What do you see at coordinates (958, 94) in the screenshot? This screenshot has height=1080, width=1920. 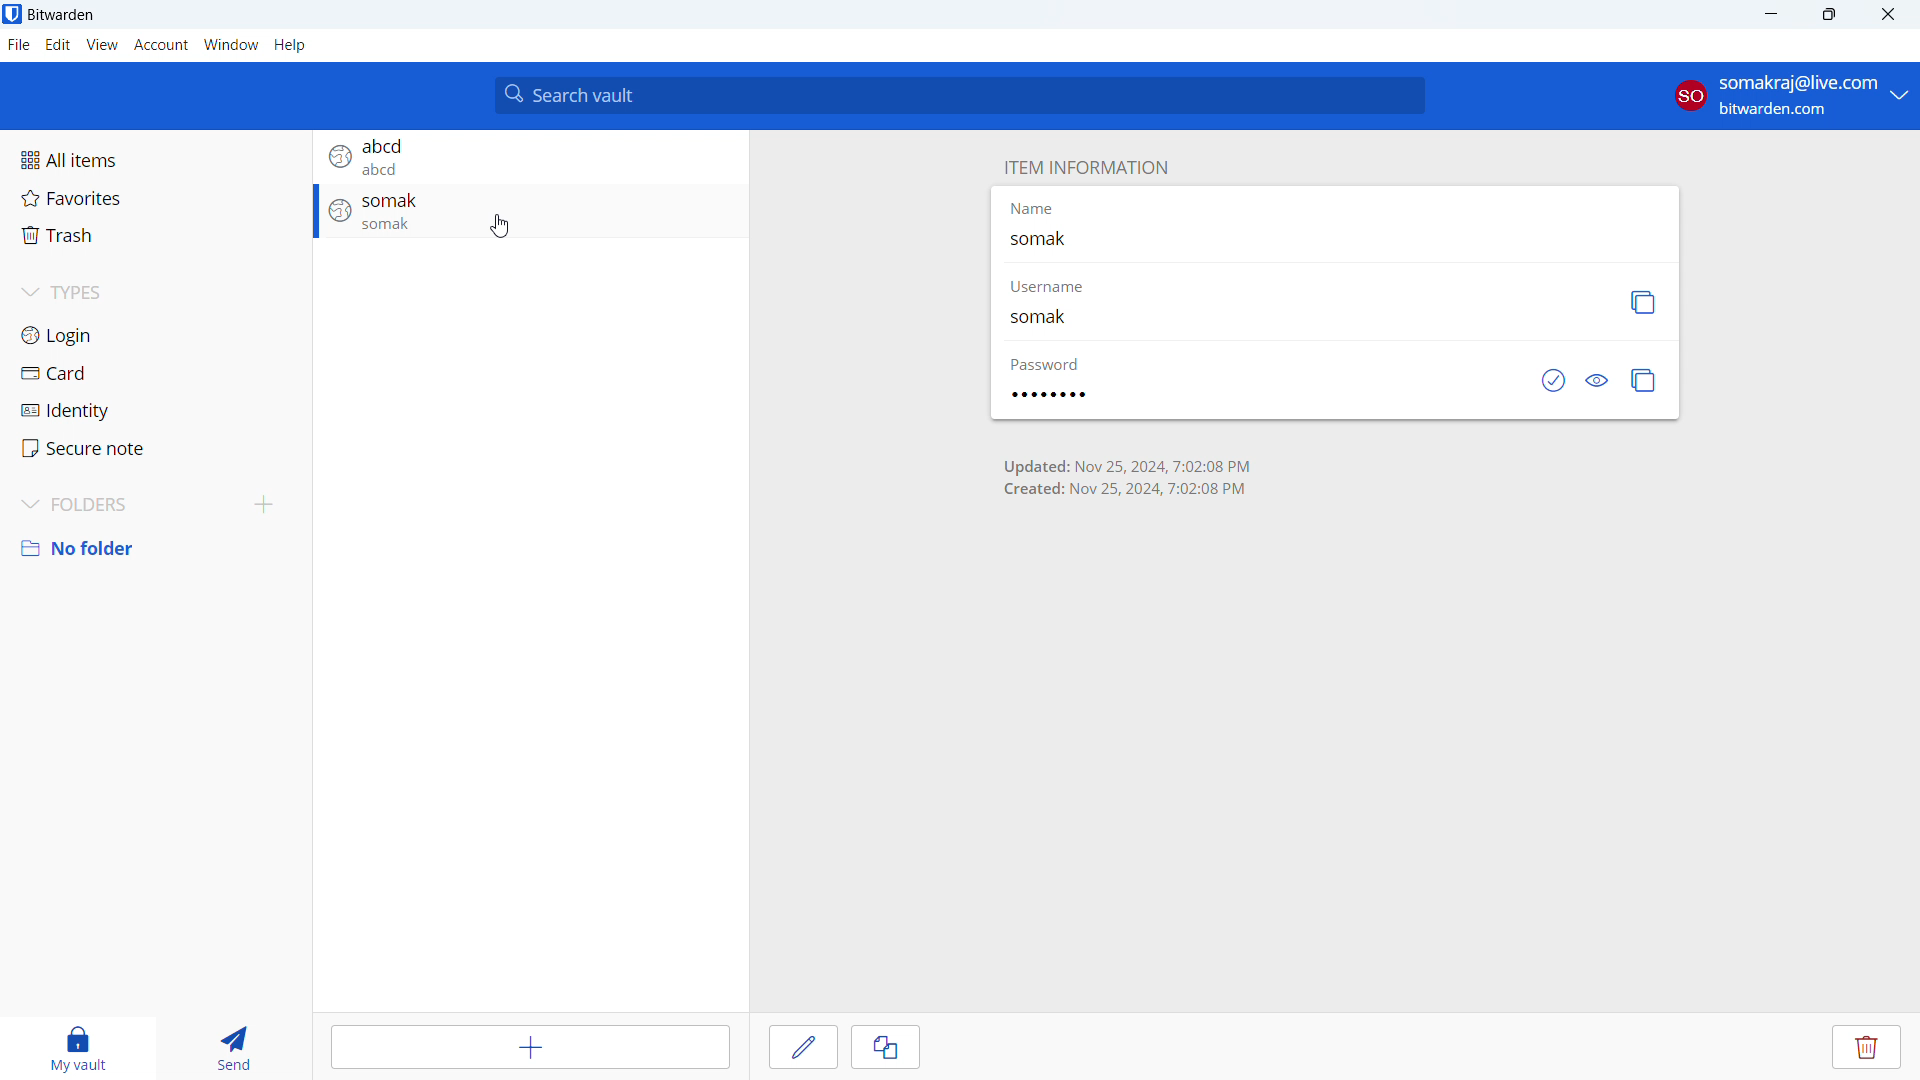 I see `search vault` at bounding box center [958, 94].